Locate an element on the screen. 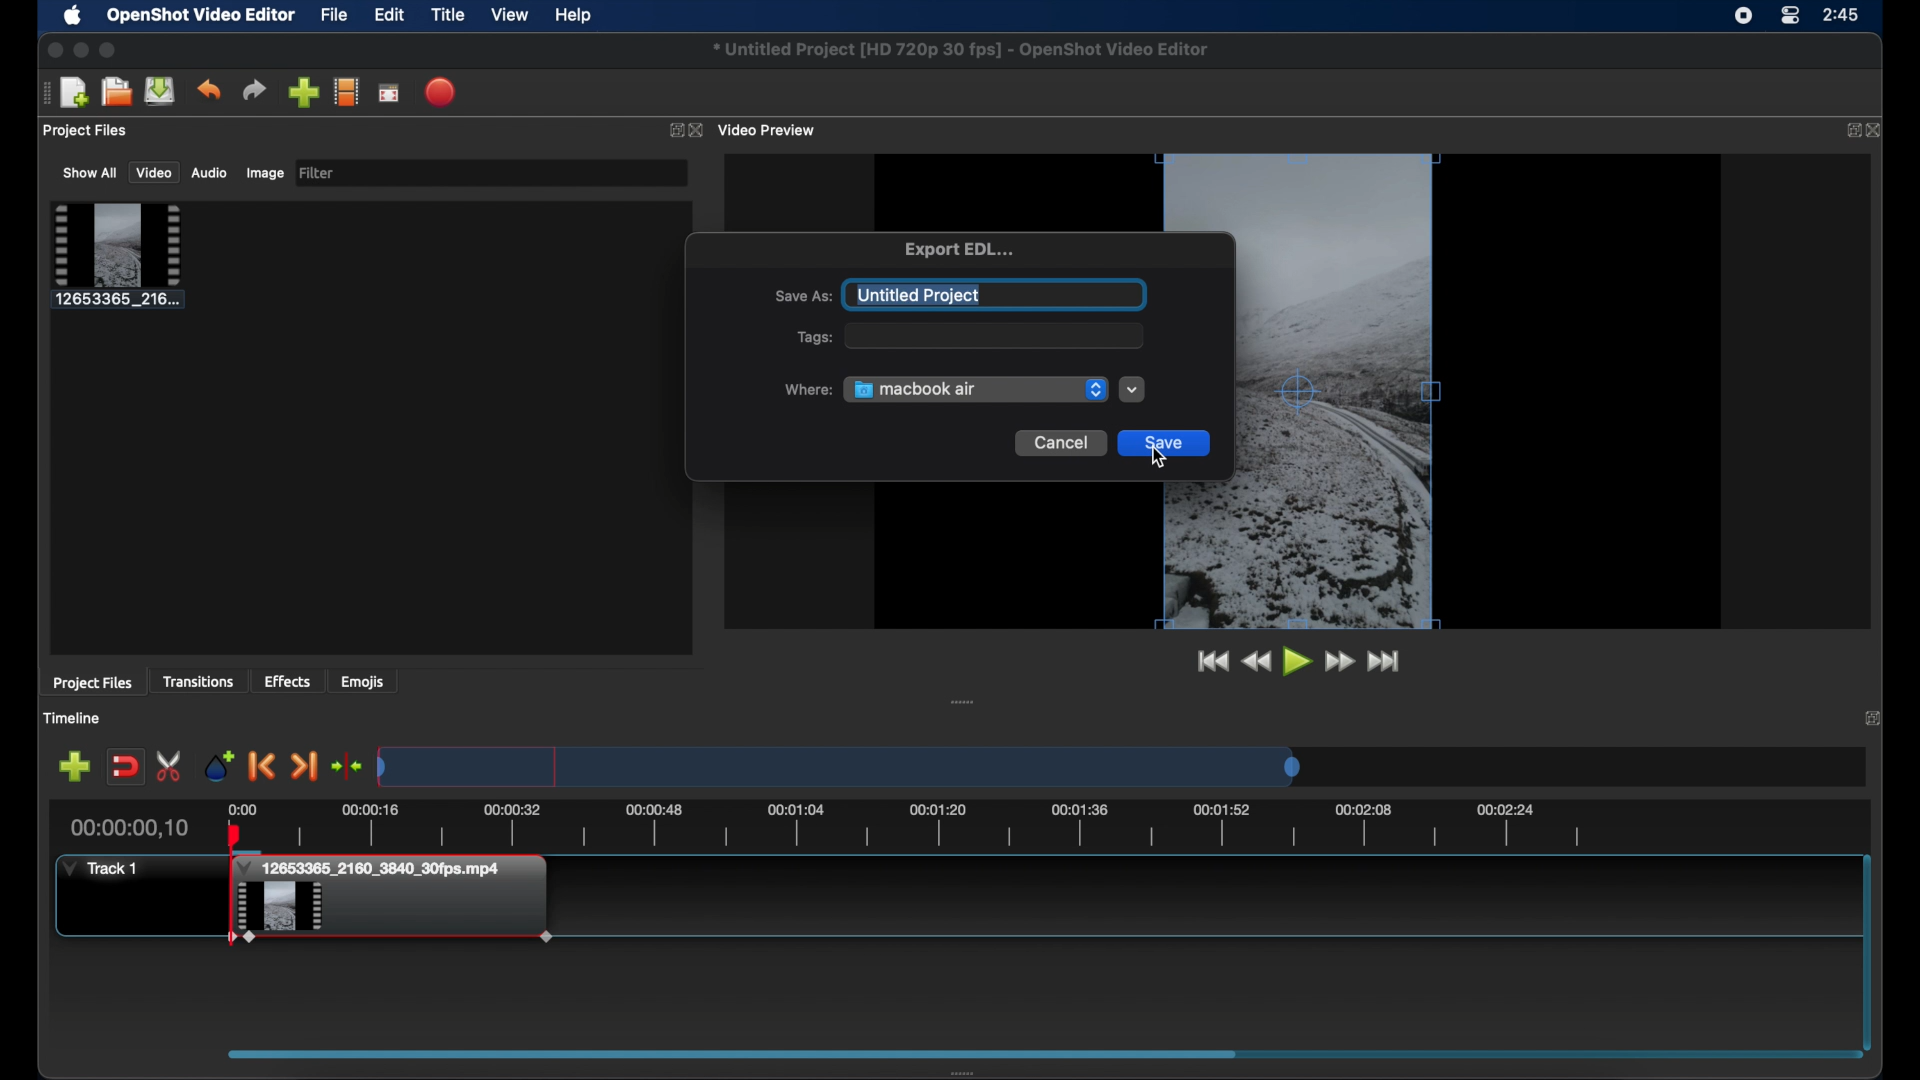  next marker is located at coordinates (306, 767).